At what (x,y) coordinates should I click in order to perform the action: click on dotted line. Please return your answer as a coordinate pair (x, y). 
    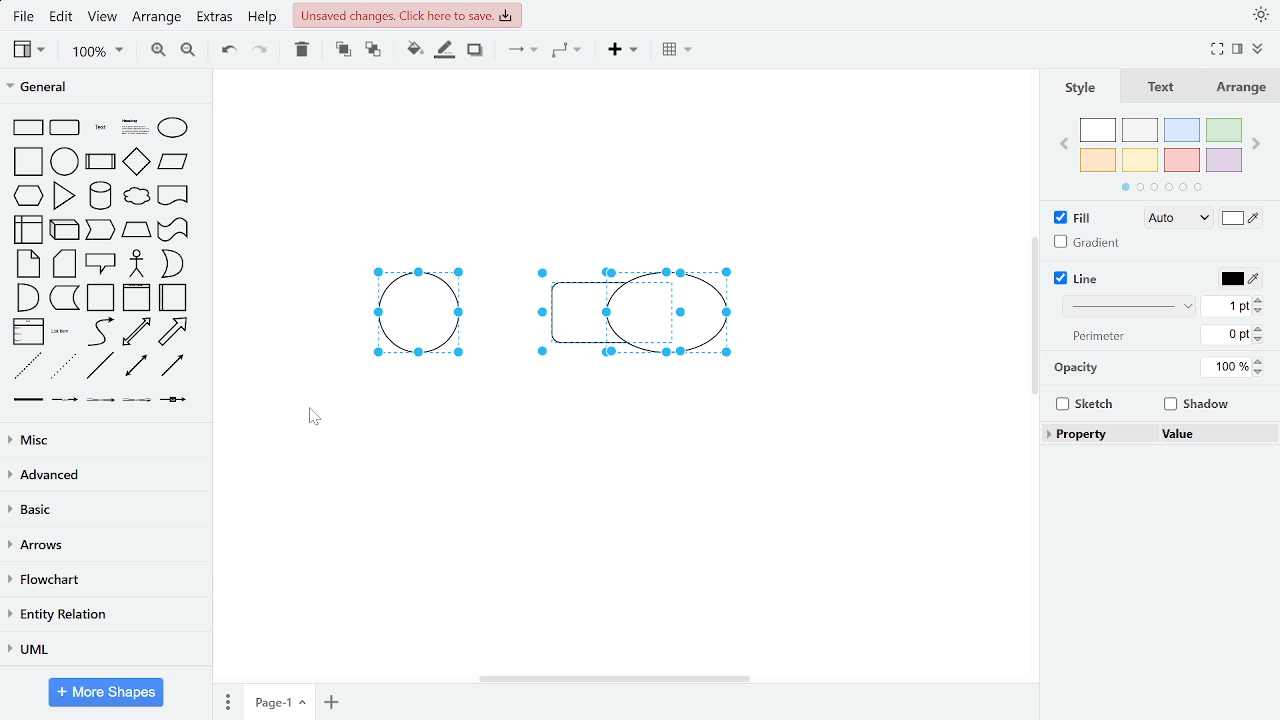
    Looking at the image, I should click on (64, 367).